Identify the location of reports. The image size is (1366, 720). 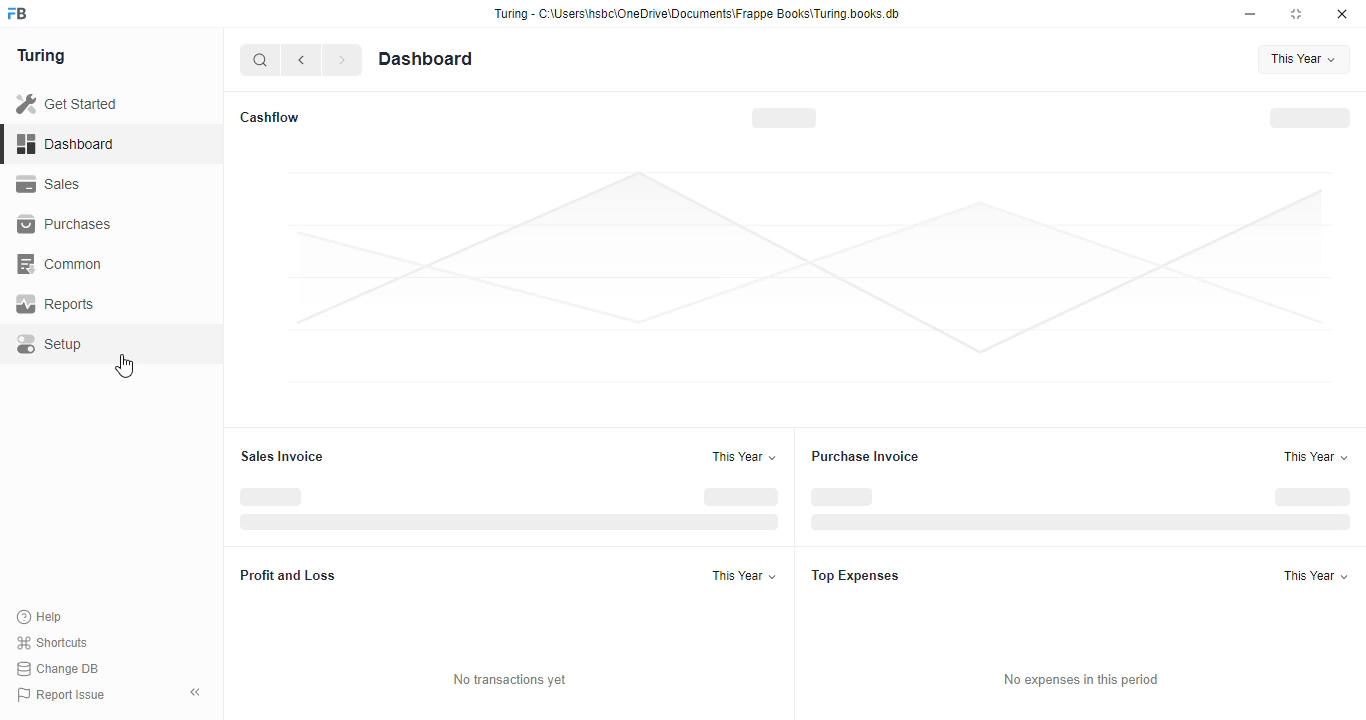
(56, 304).